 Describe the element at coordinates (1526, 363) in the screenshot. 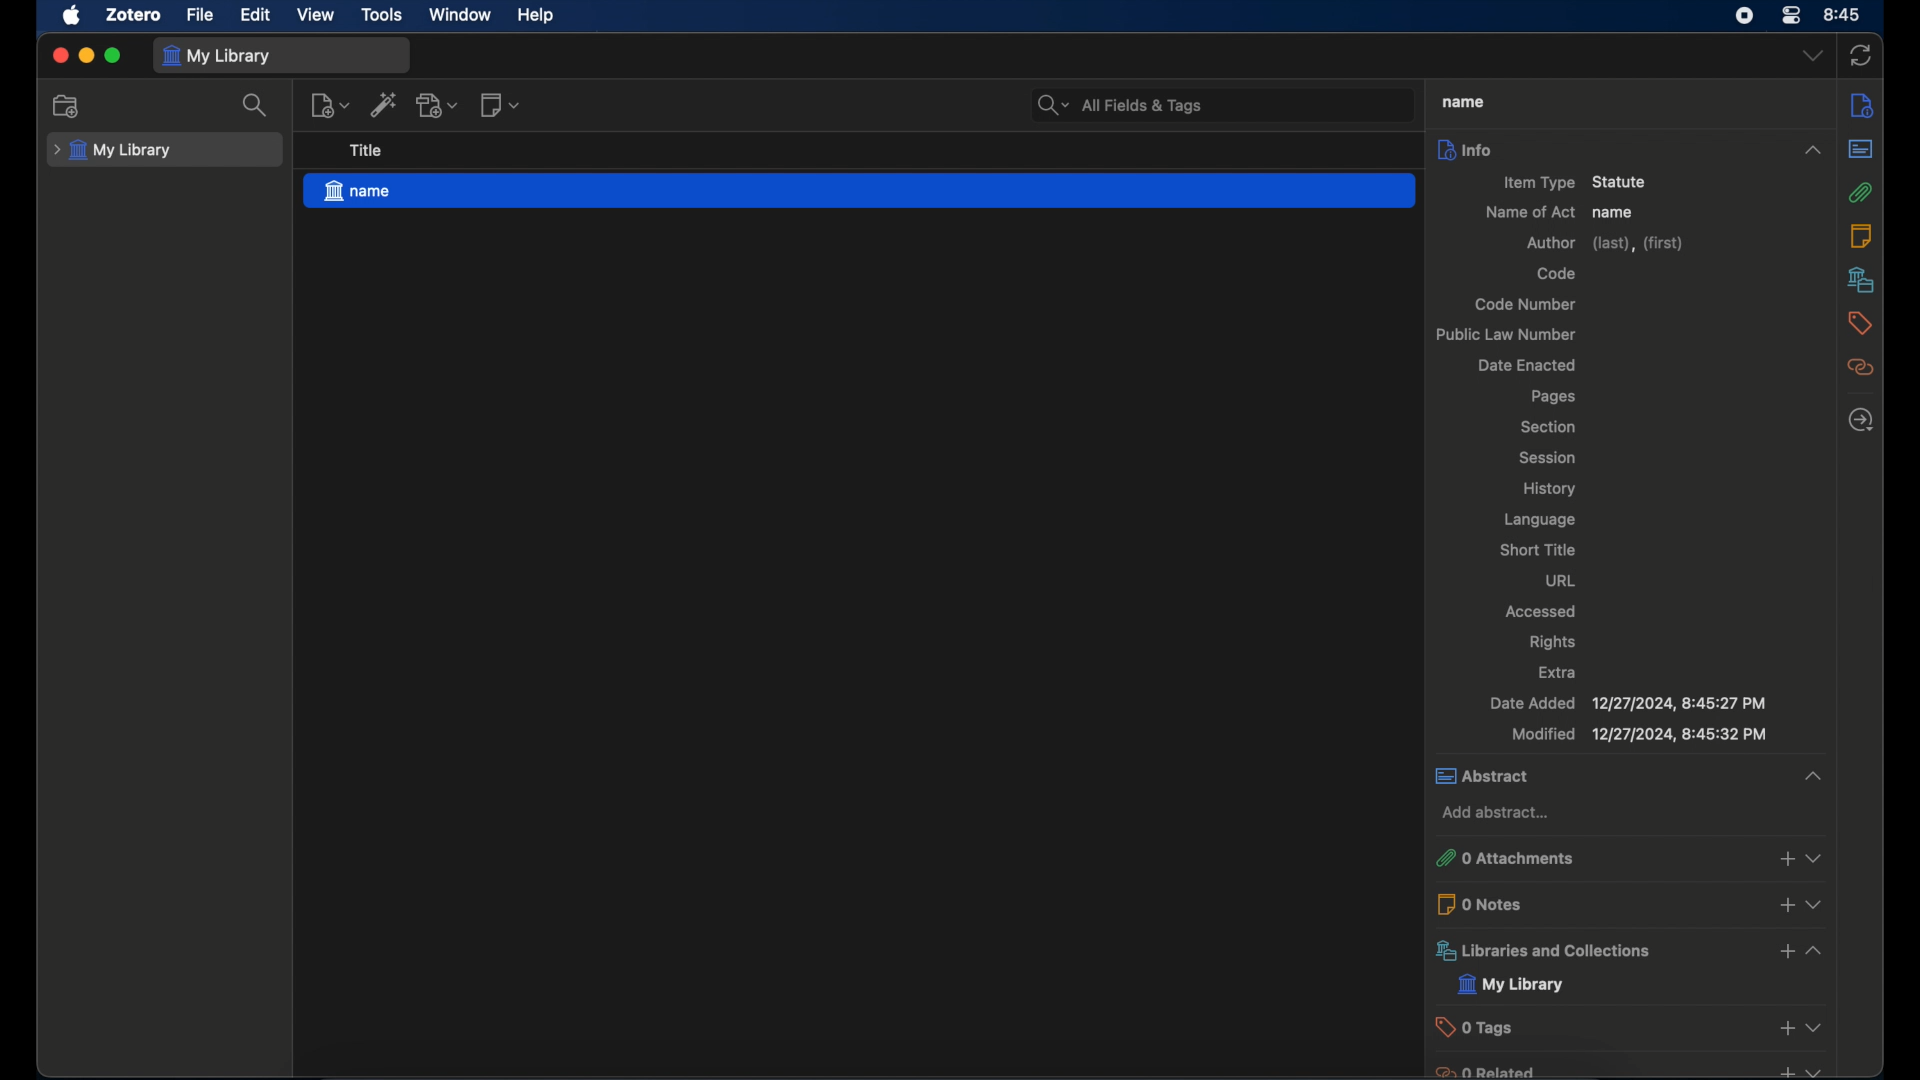

I see `date enacted` at that location.